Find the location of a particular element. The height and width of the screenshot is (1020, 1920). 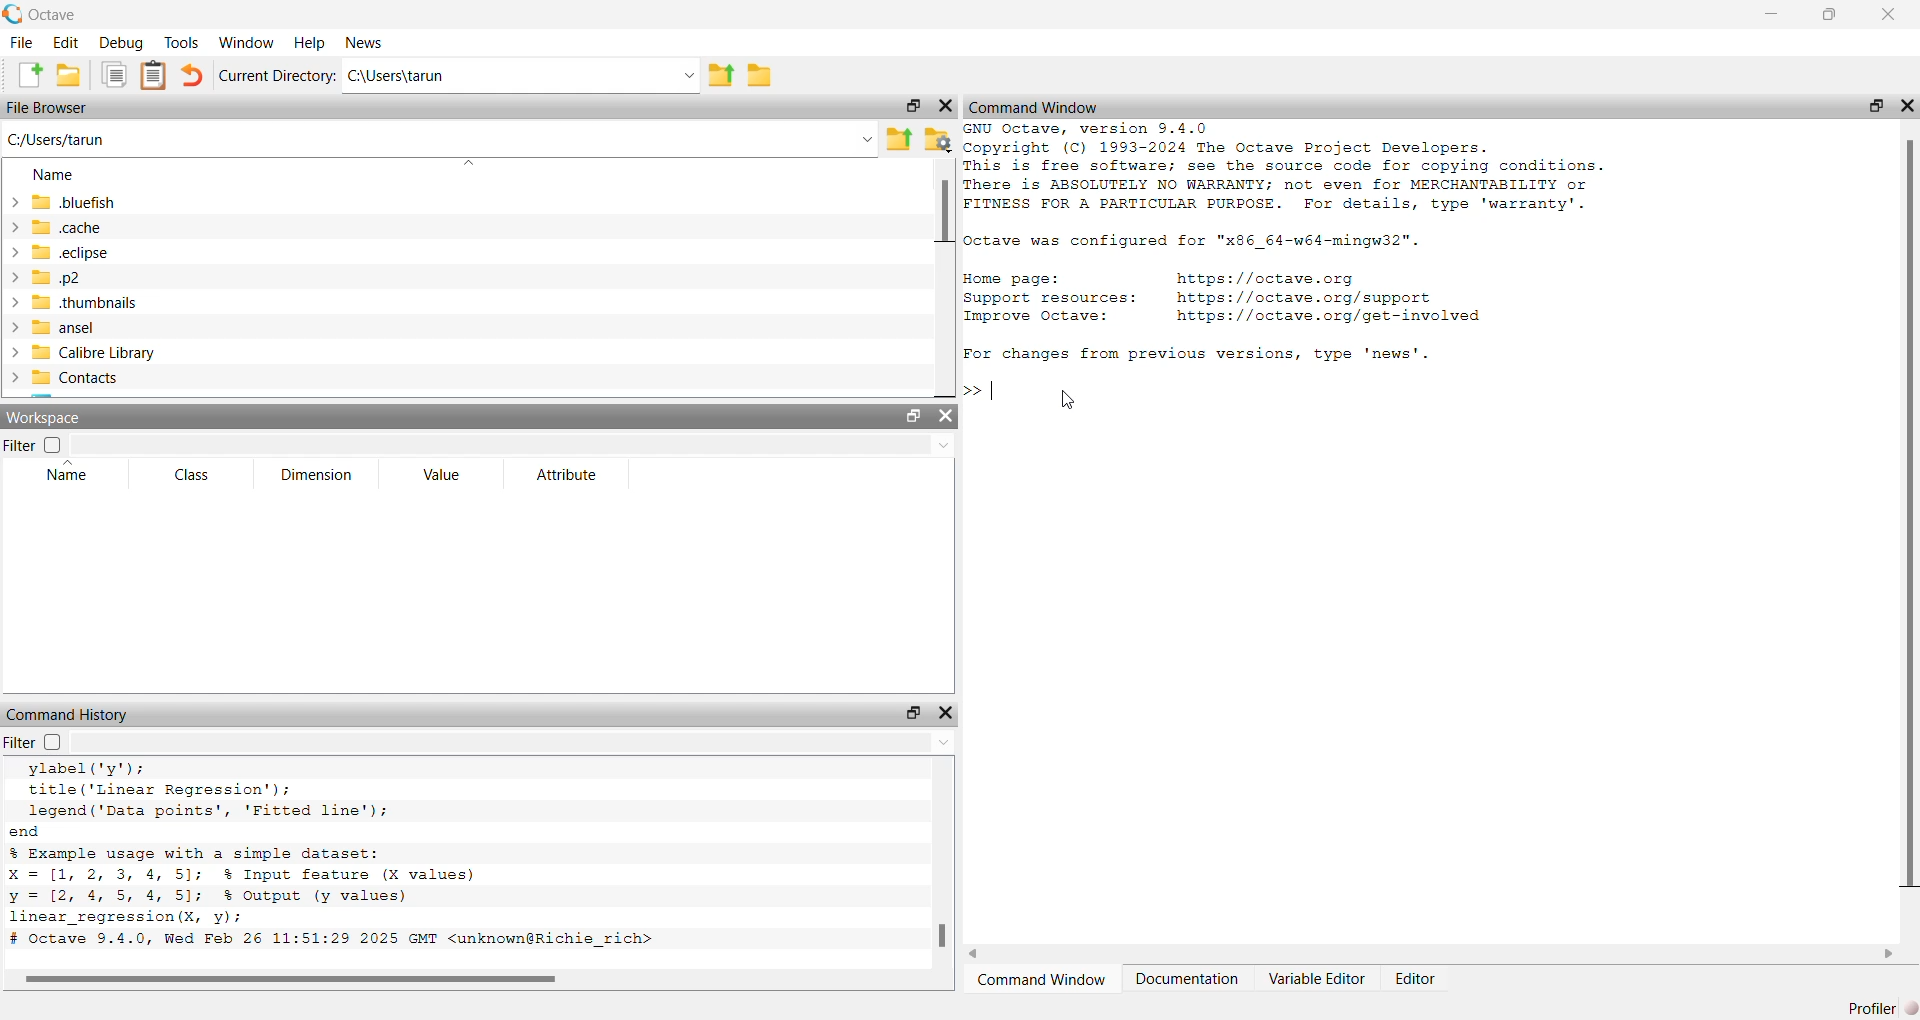

| For changes from previous versions, type 'news'. is located at coordinates (1199, 352).